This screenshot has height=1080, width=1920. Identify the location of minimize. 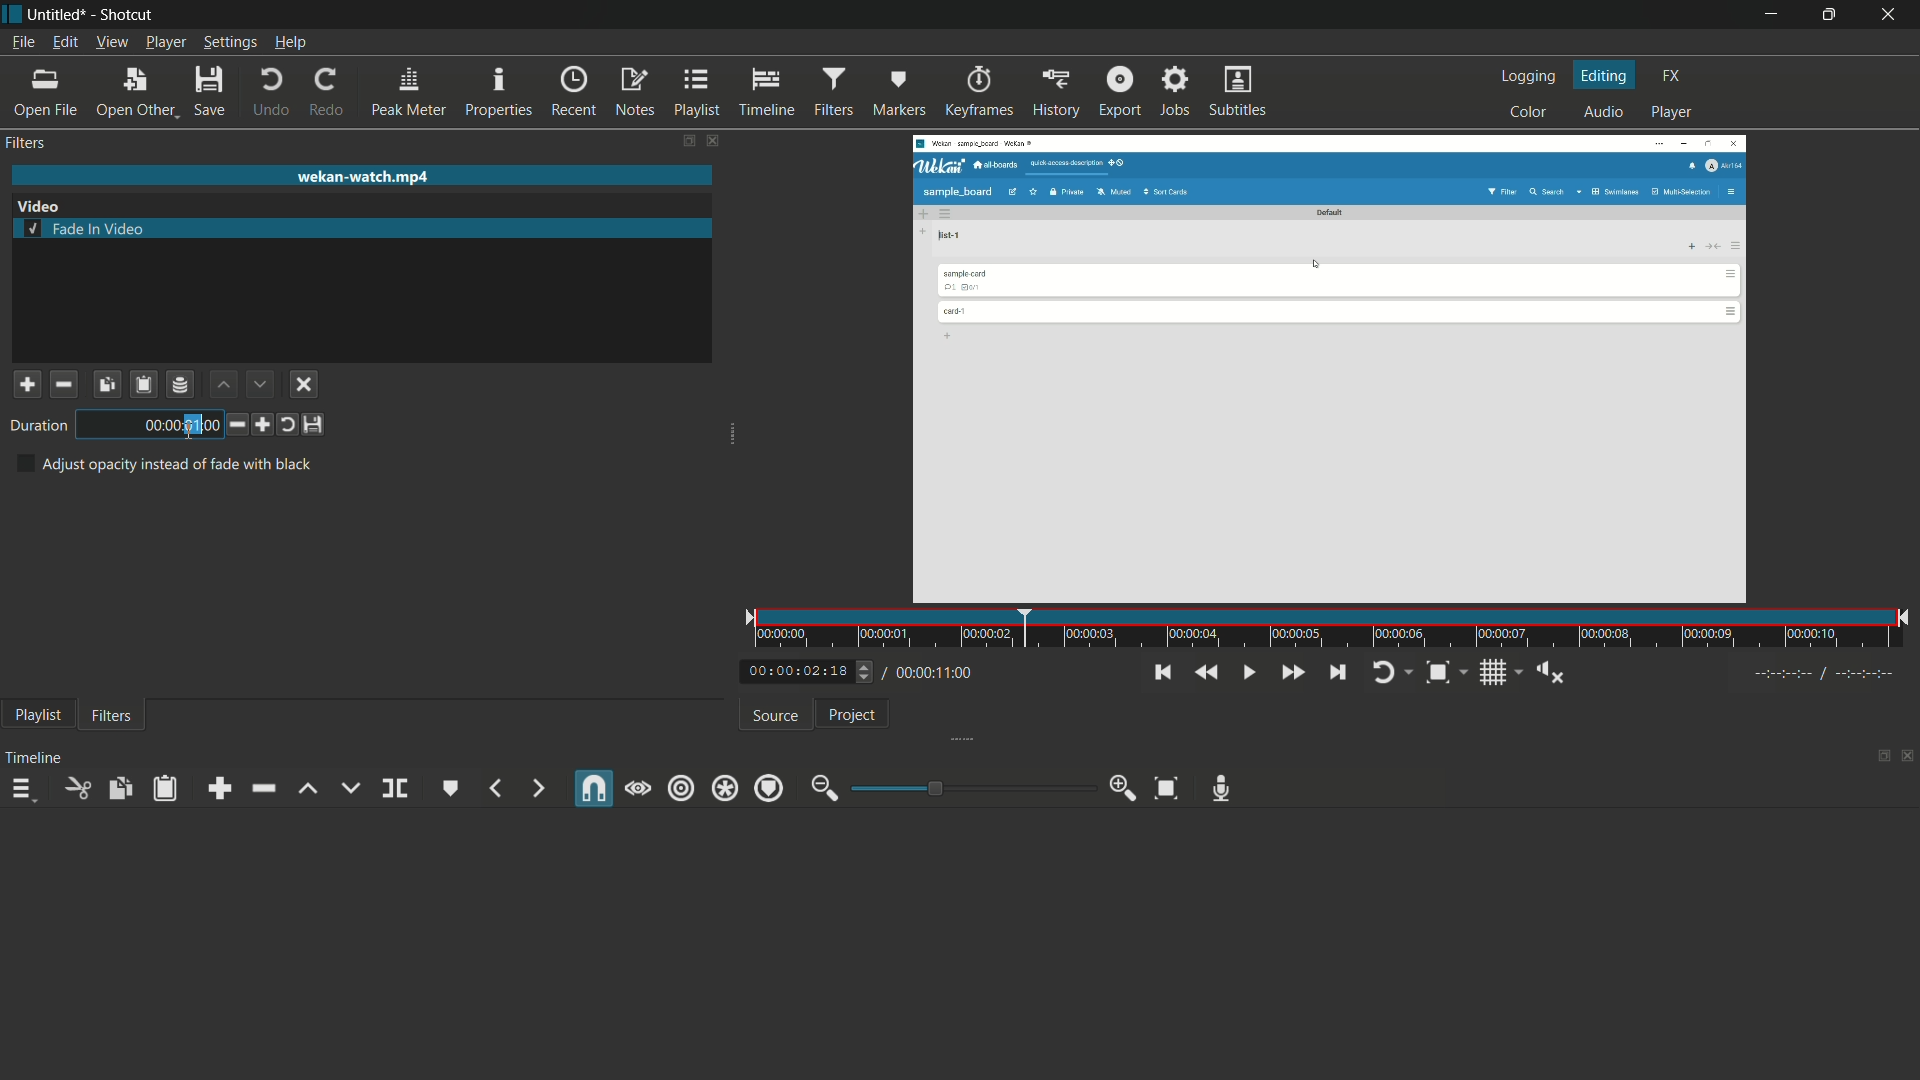
(1775, 15).